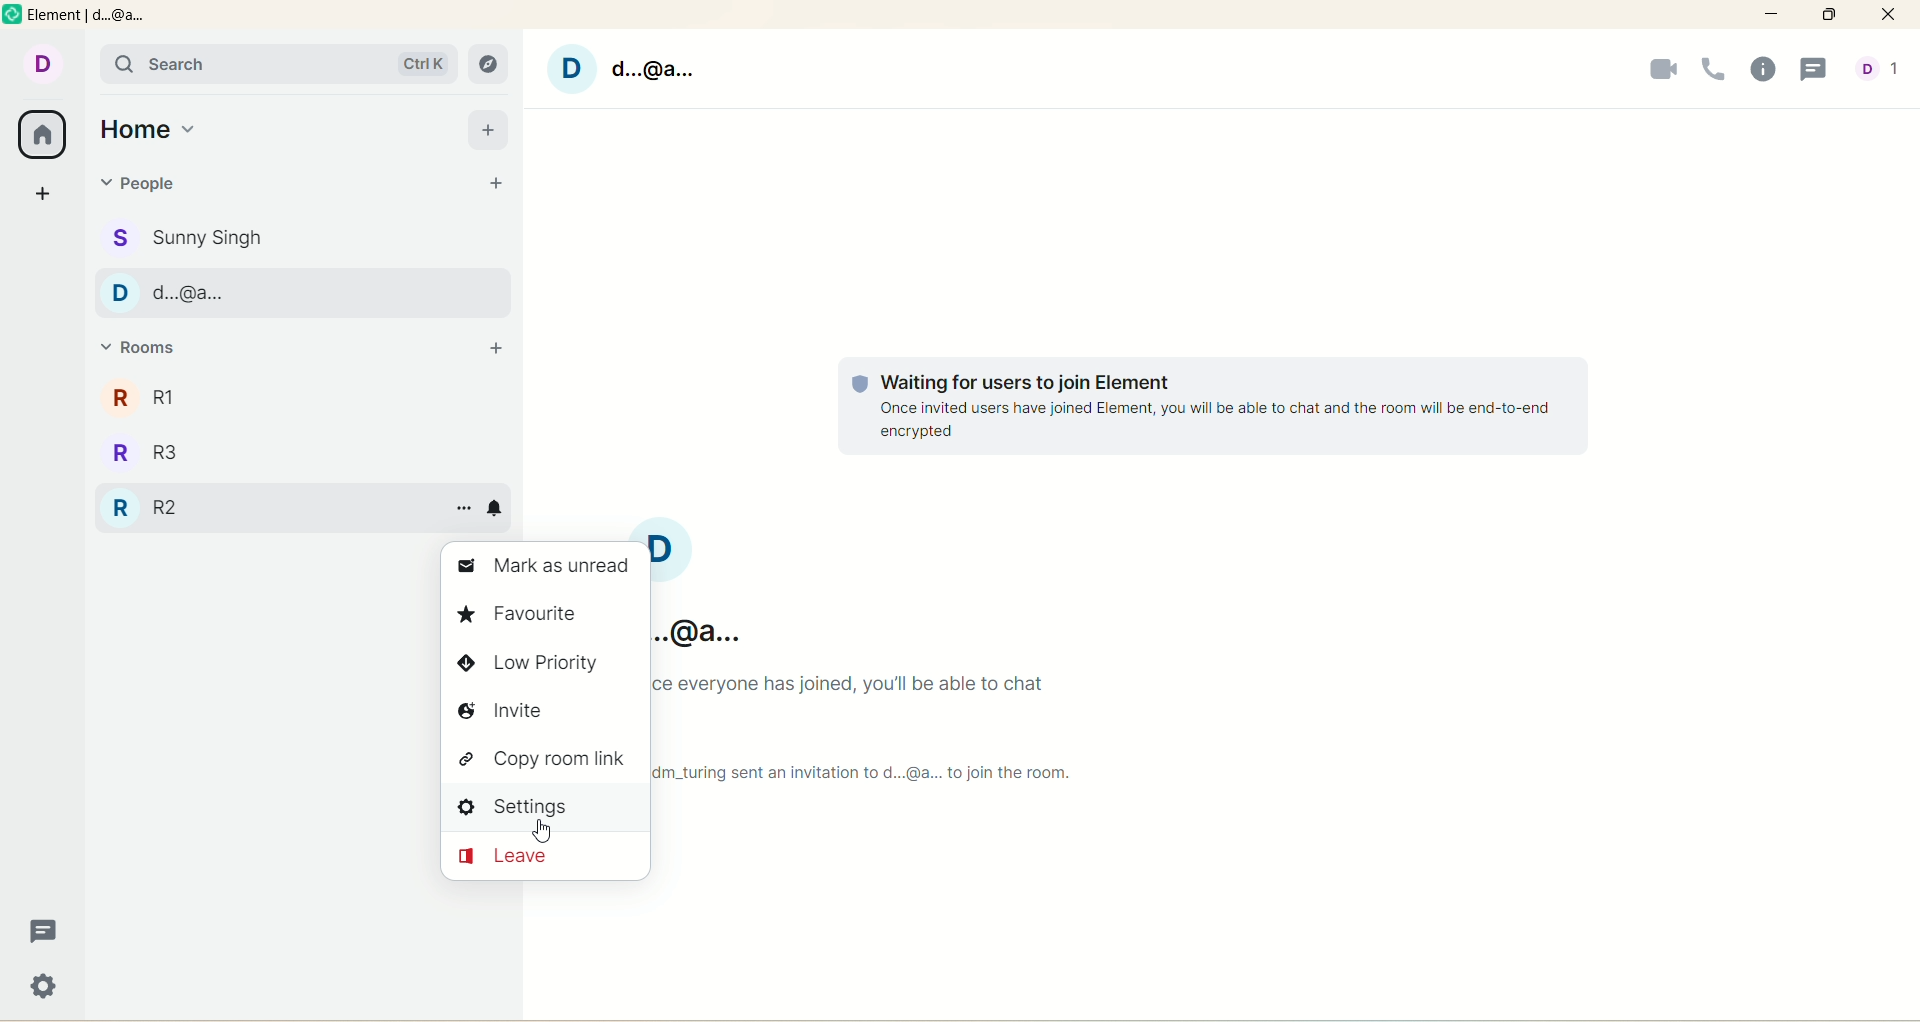  Describe the element at coordinates (44, 933) in the screenshot. I see `threads` at that location.